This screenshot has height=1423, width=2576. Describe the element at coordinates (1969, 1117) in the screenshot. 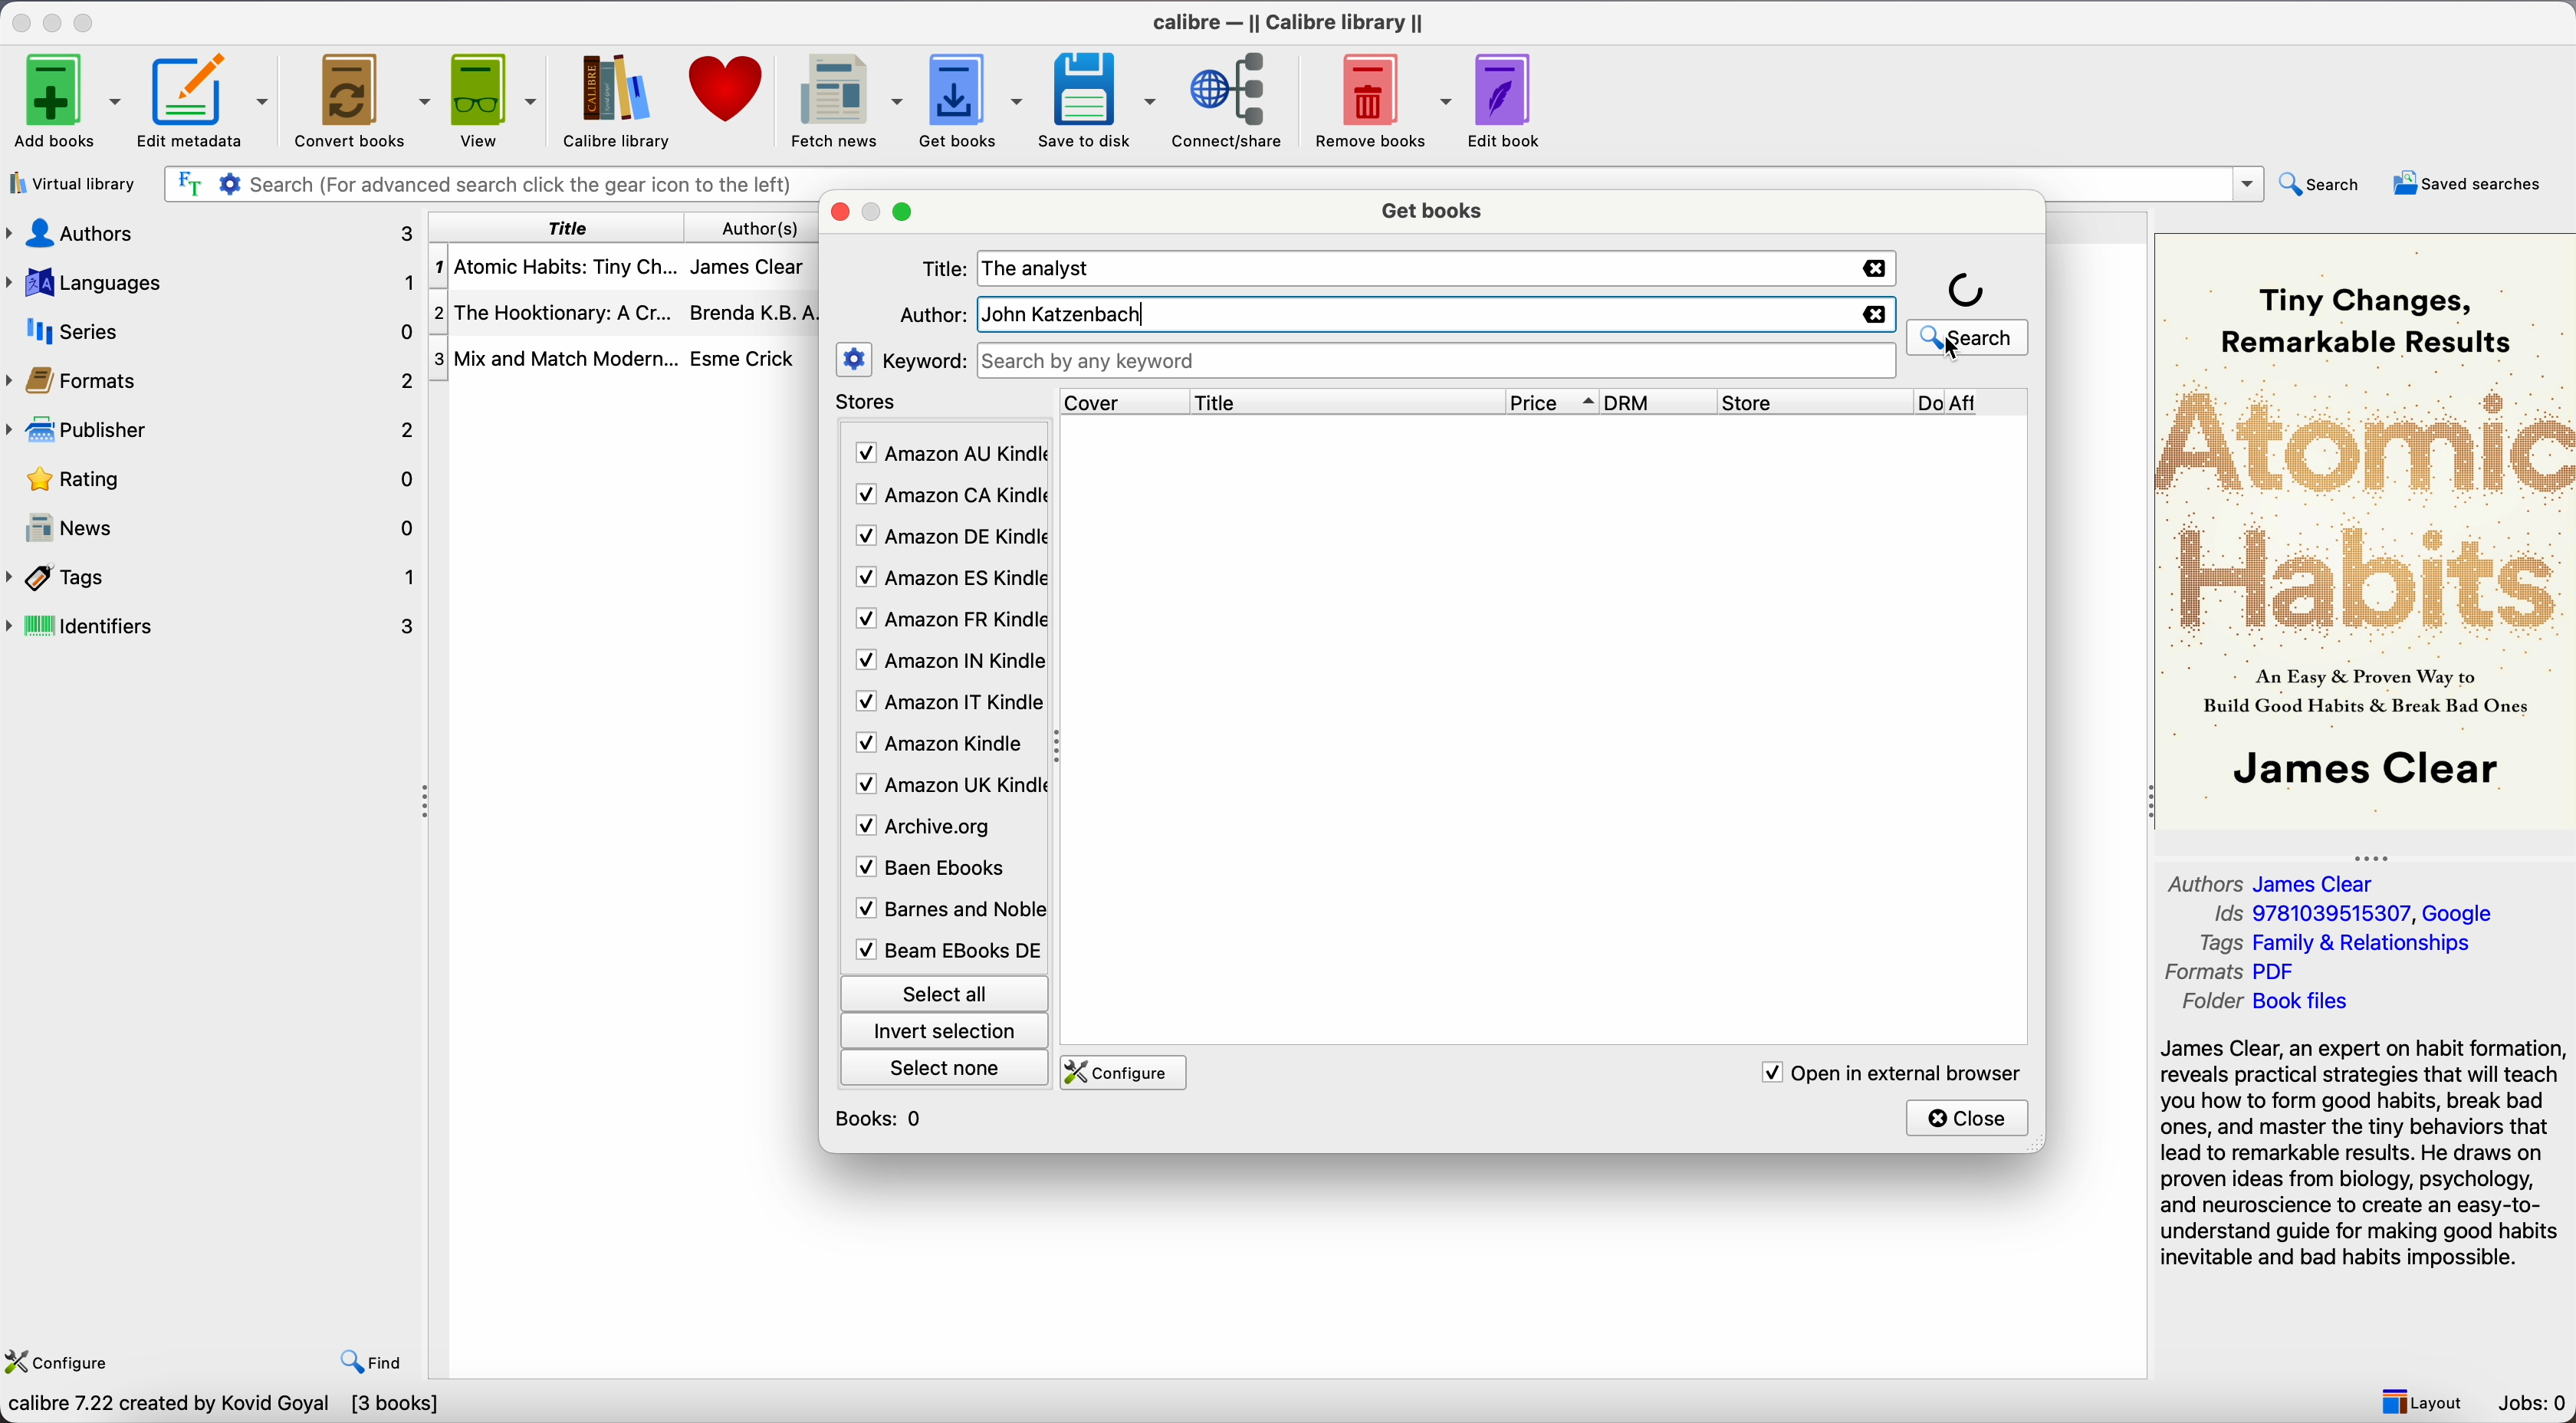

I see `close` at that location.